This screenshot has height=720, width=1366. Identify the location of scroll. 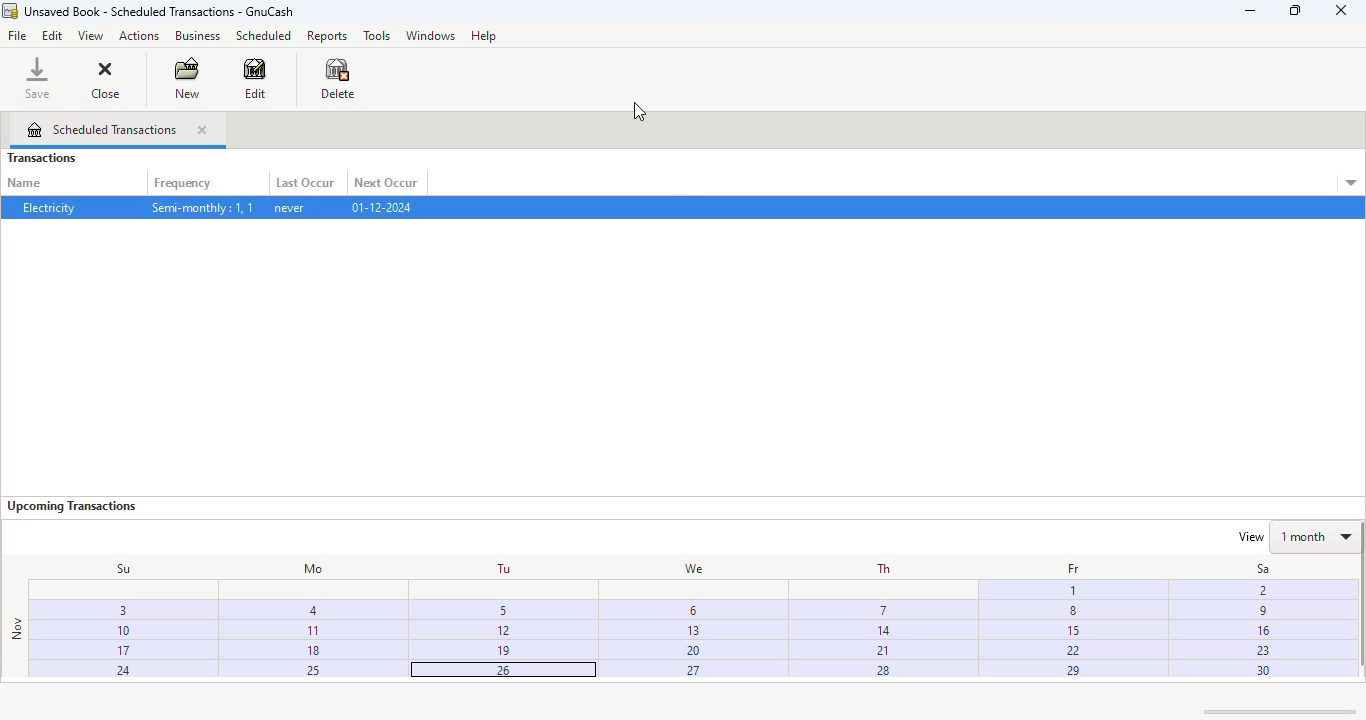
(1280, 711).